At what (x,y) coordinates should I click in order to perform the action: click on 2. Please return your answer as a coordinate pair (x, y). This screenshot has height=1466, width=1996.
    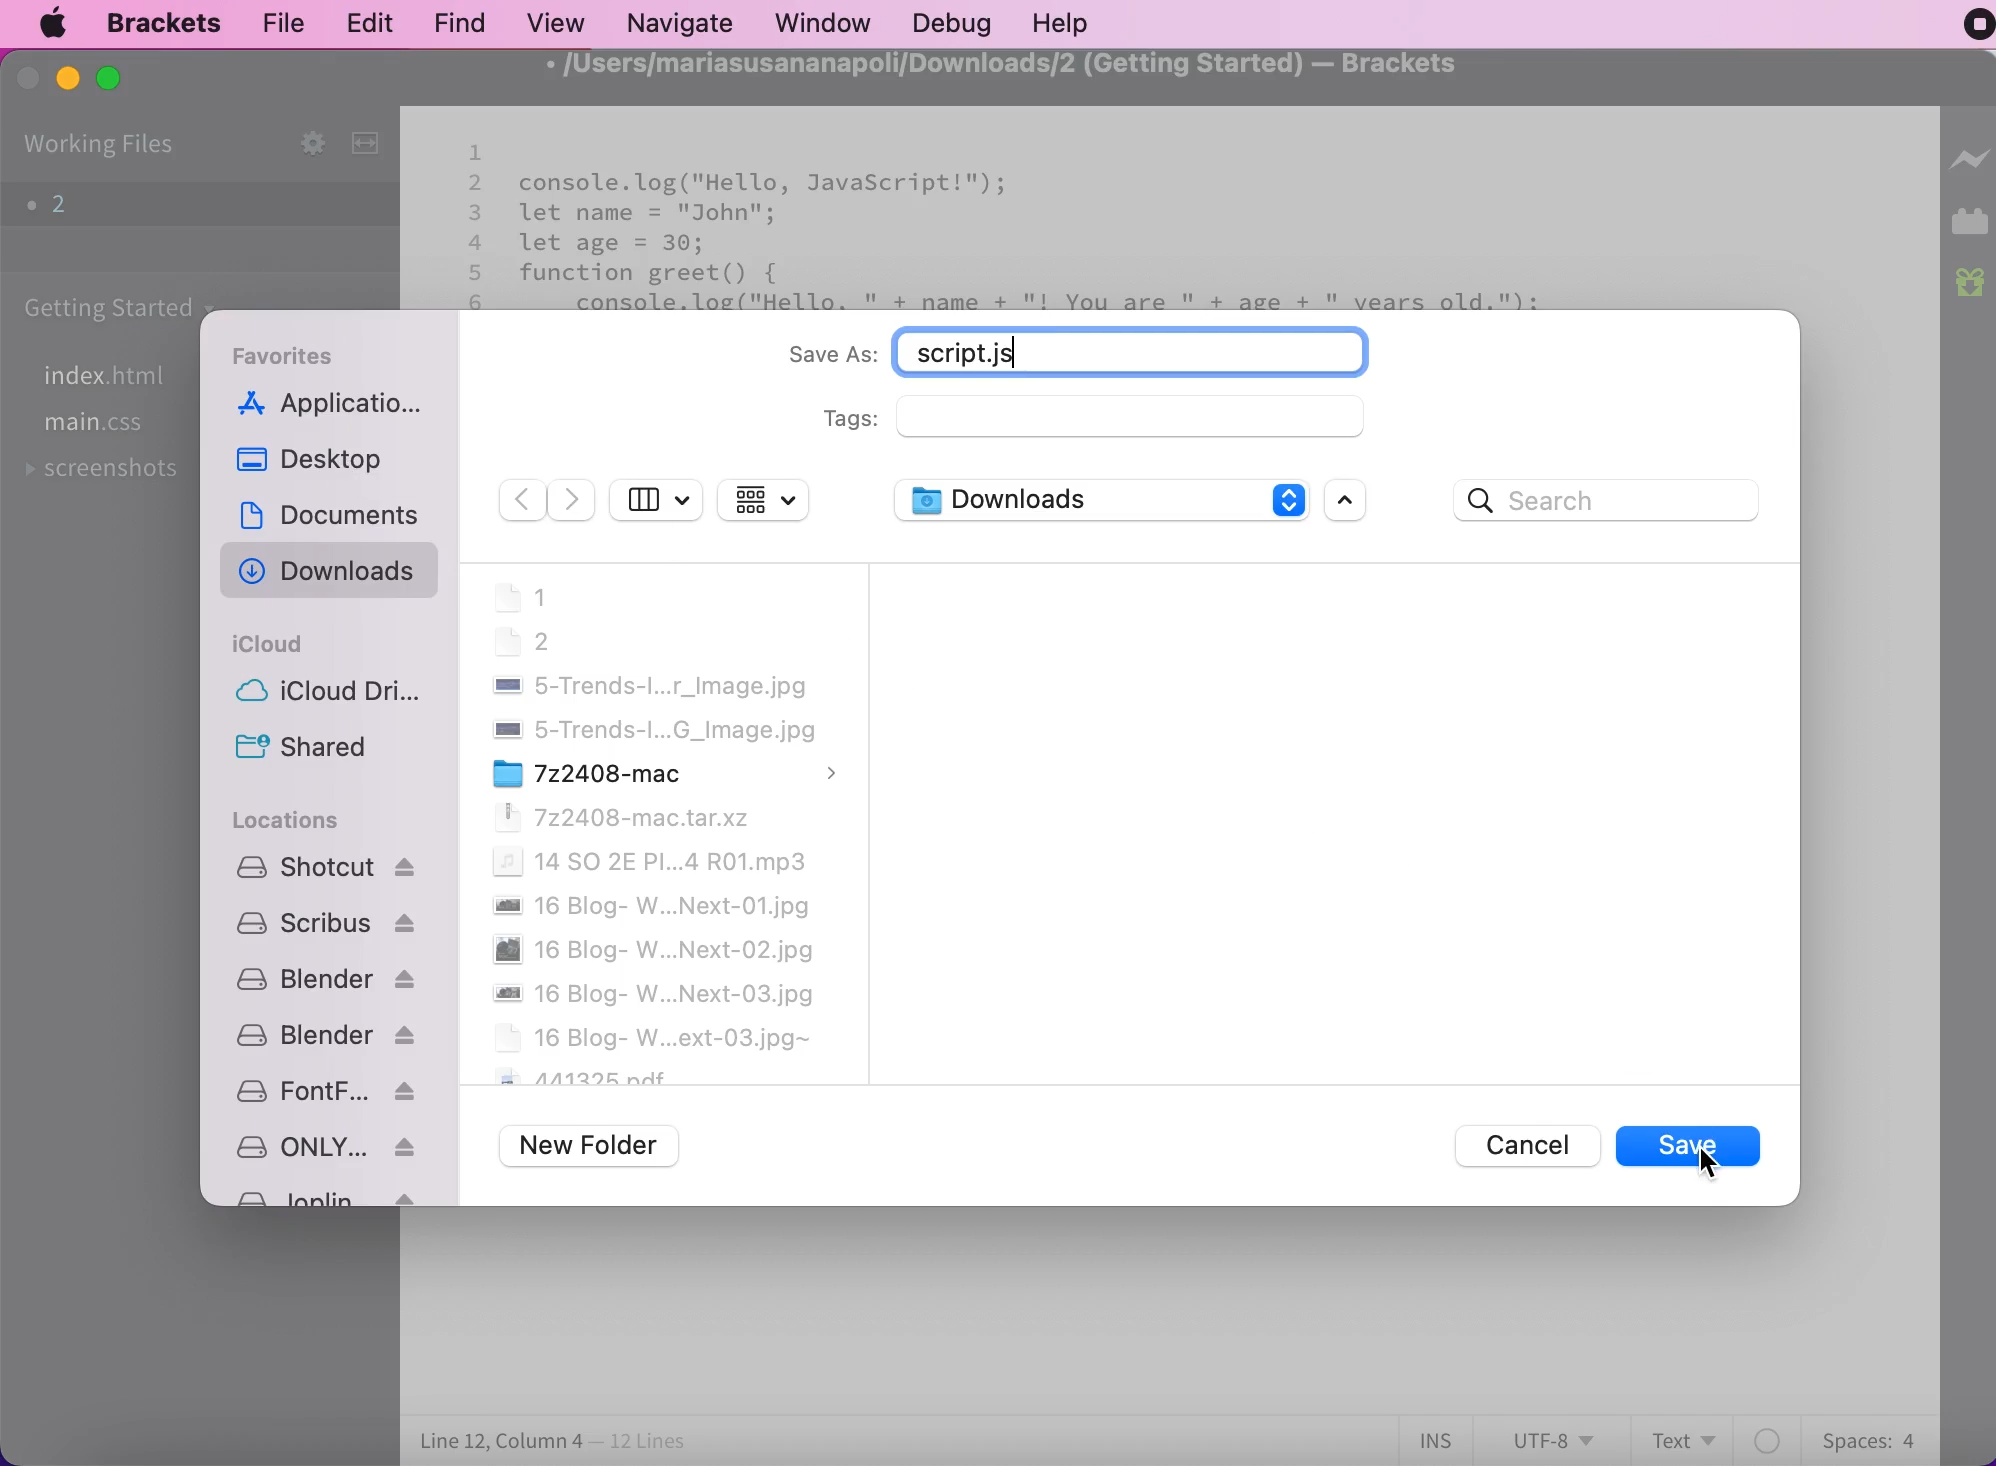
    Looking at the image, I should click on (477, 183).